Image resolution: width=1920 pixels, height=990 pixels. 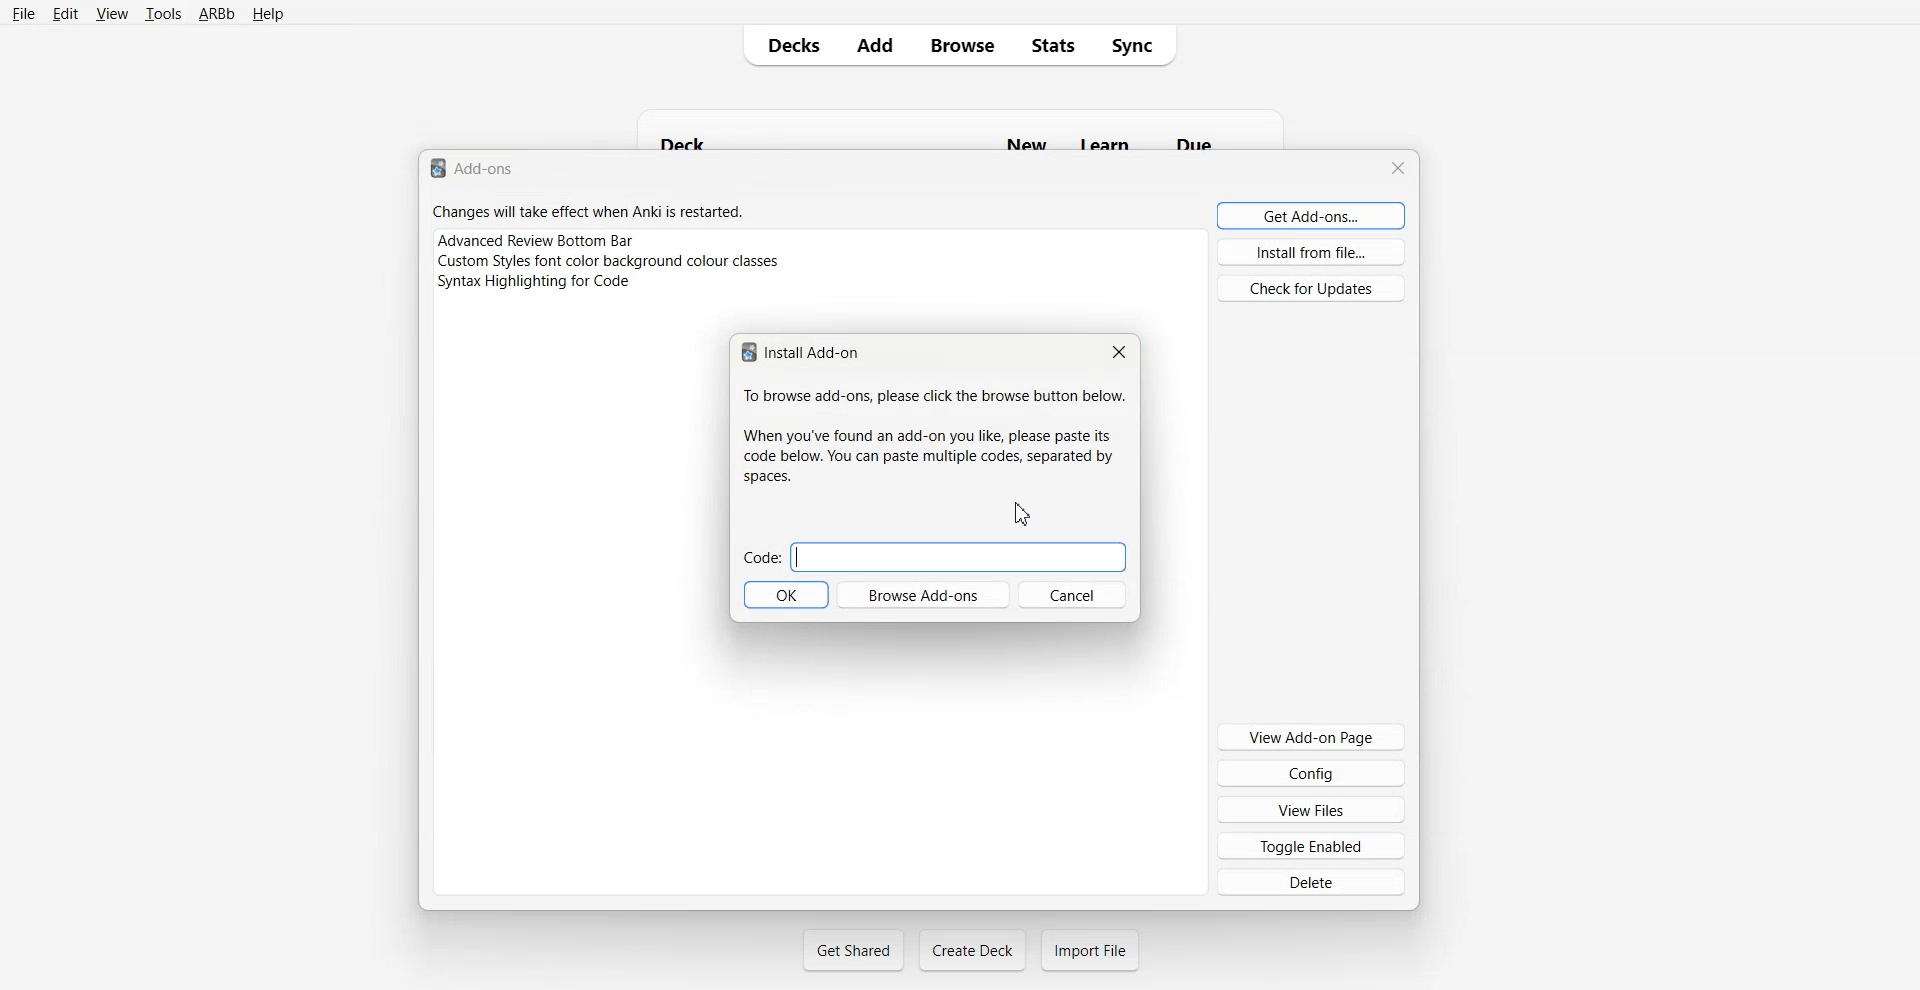 What do you see at coordinates (1312, 252) in the screenshot?
I see `Install from file` at bounding box center [1312, 252].